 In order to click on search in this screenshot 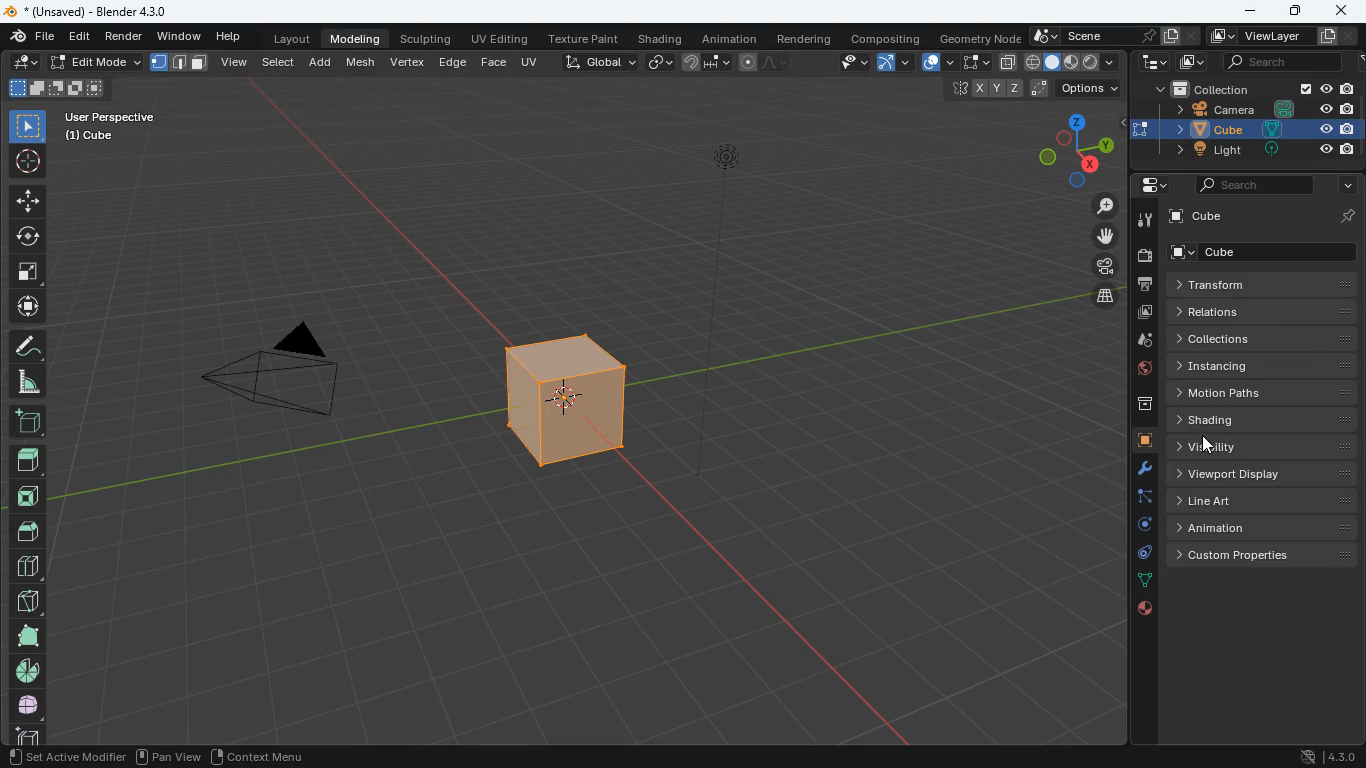, I will do `click(1282, 61)`.